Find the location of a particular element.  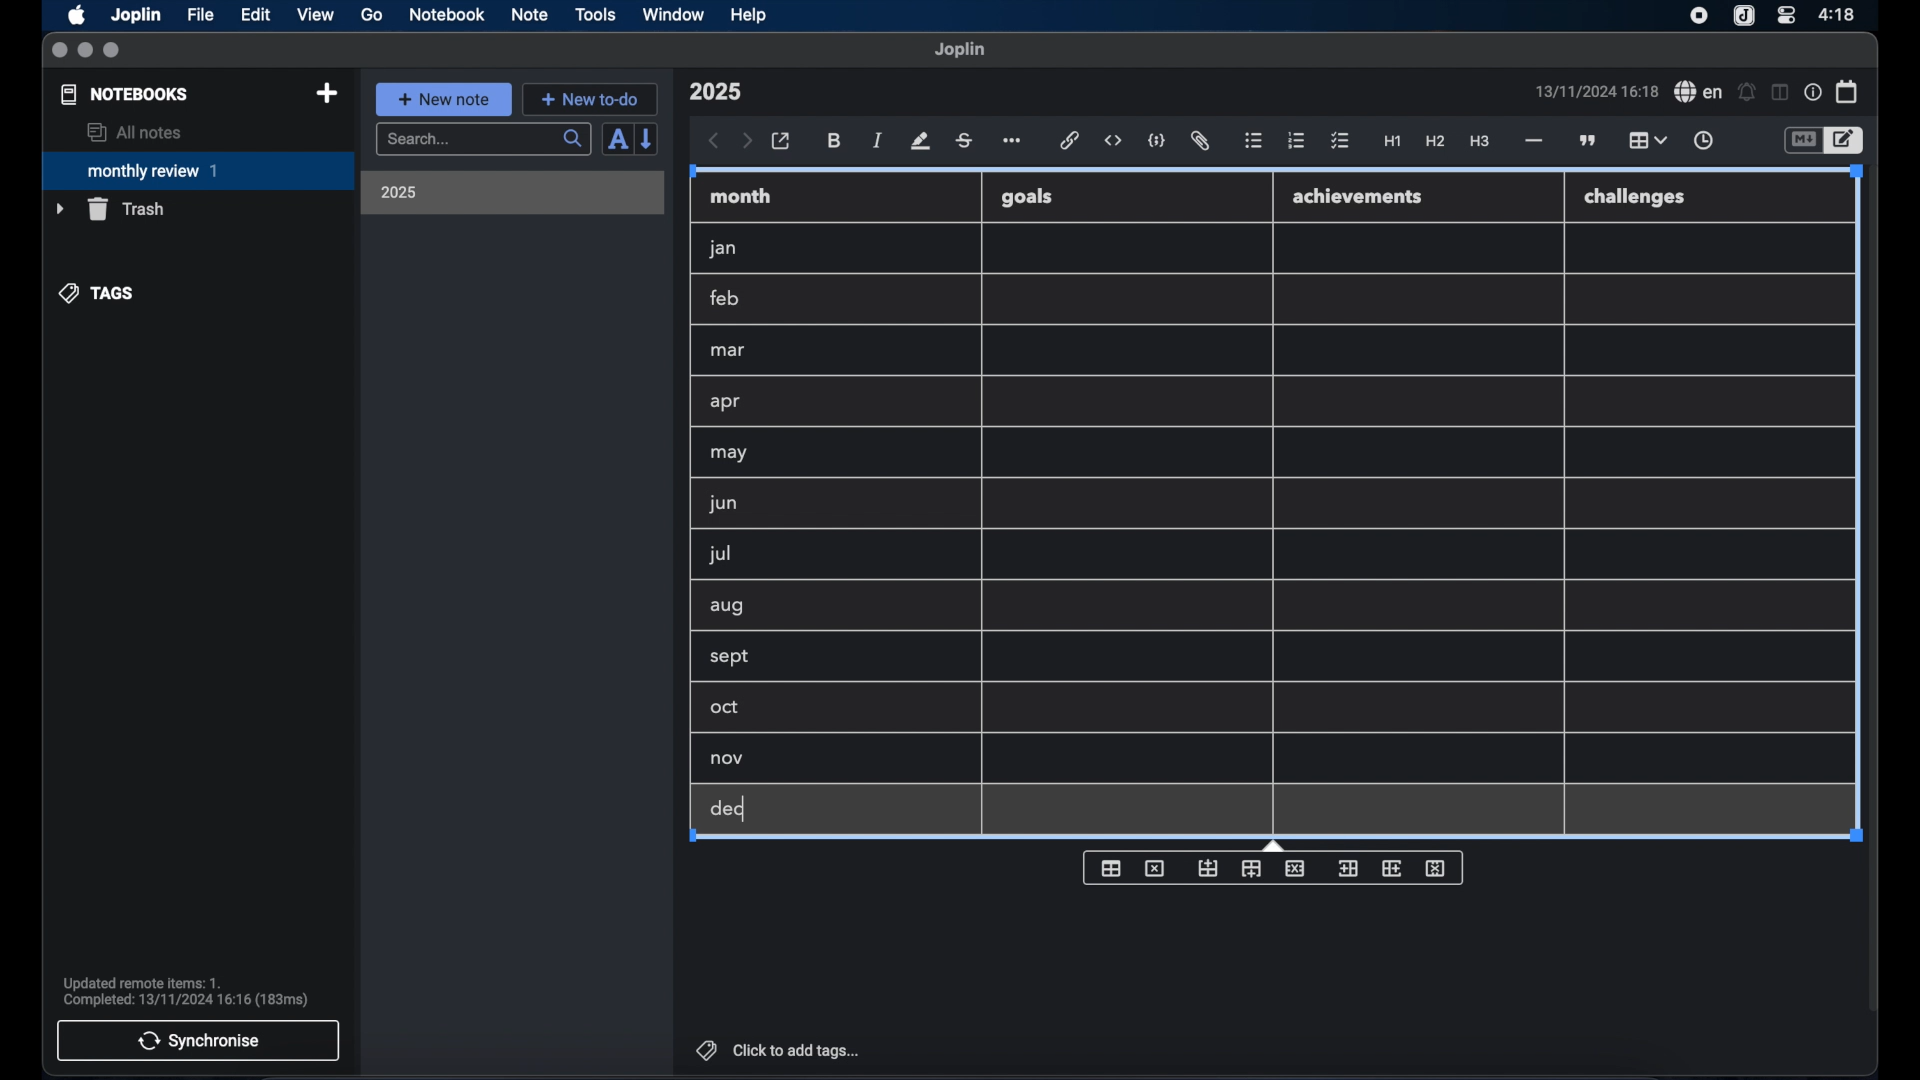

note title is located at coordinates (715, 92).